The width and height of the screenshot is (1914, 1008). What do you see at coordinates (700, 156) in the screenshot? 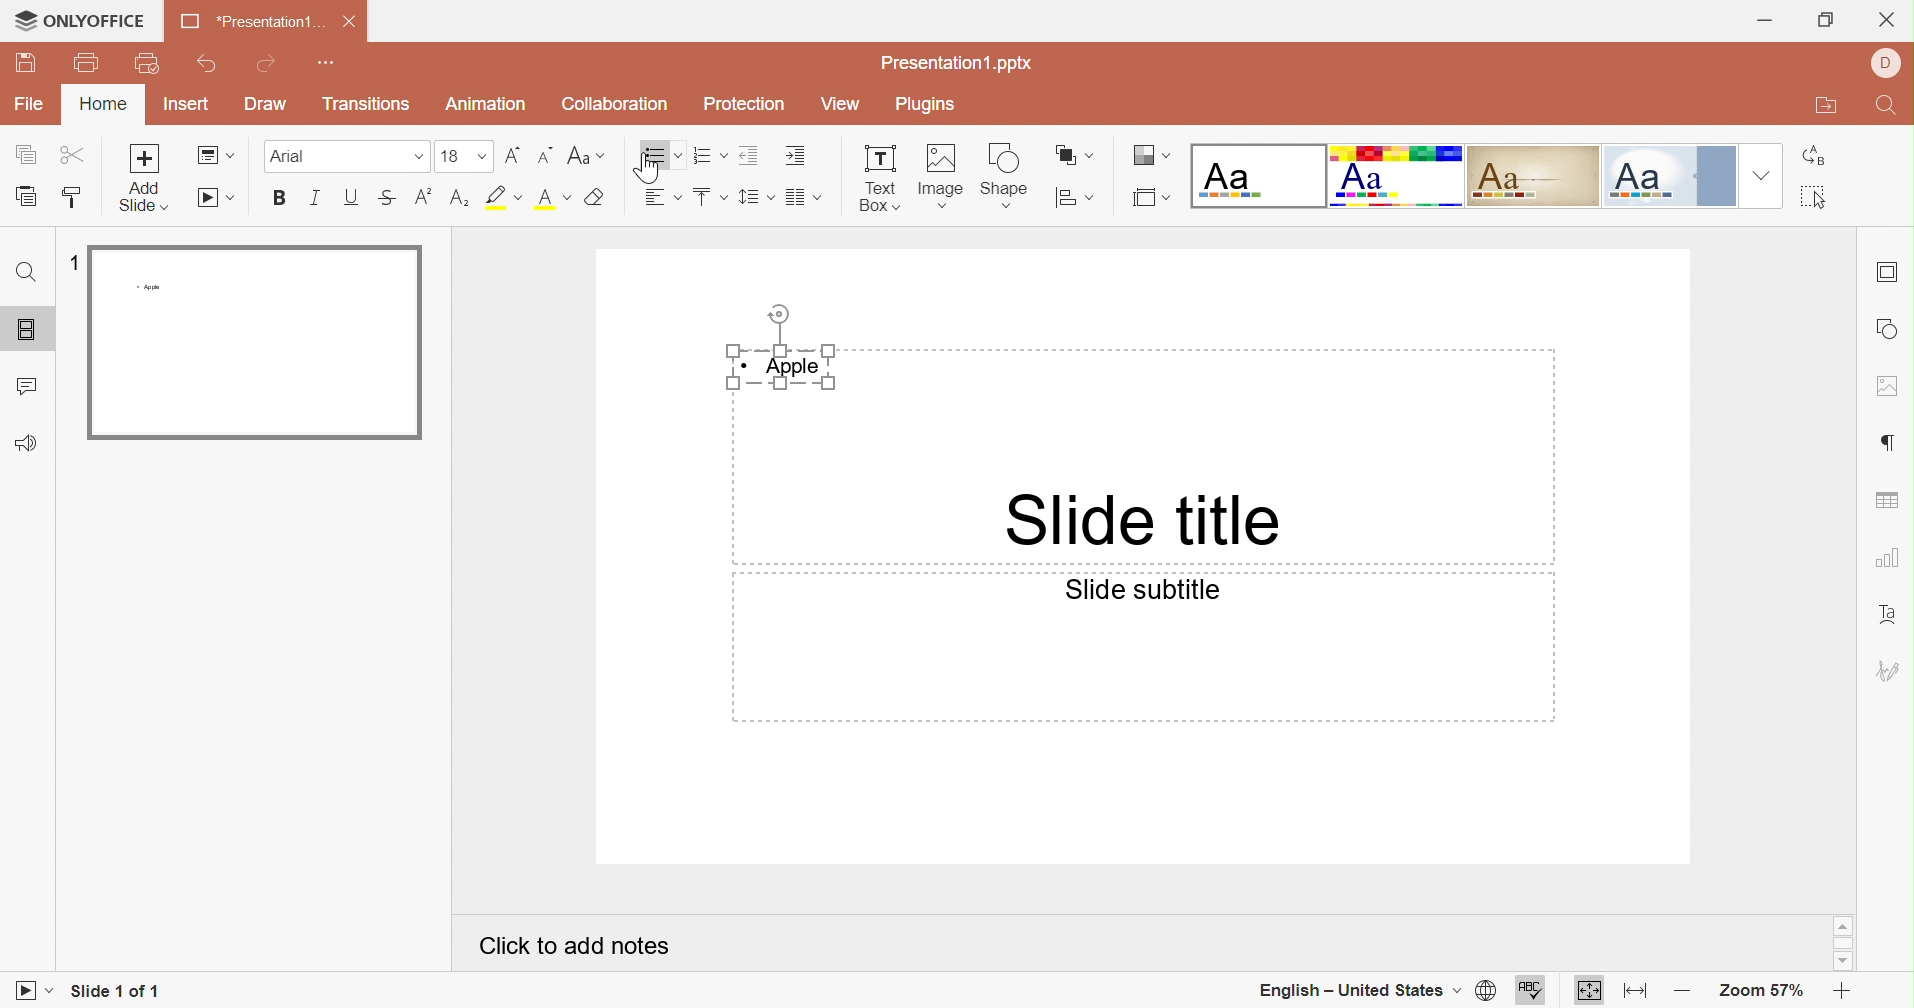
I see `Numbering` at bounding box center [700, 156].